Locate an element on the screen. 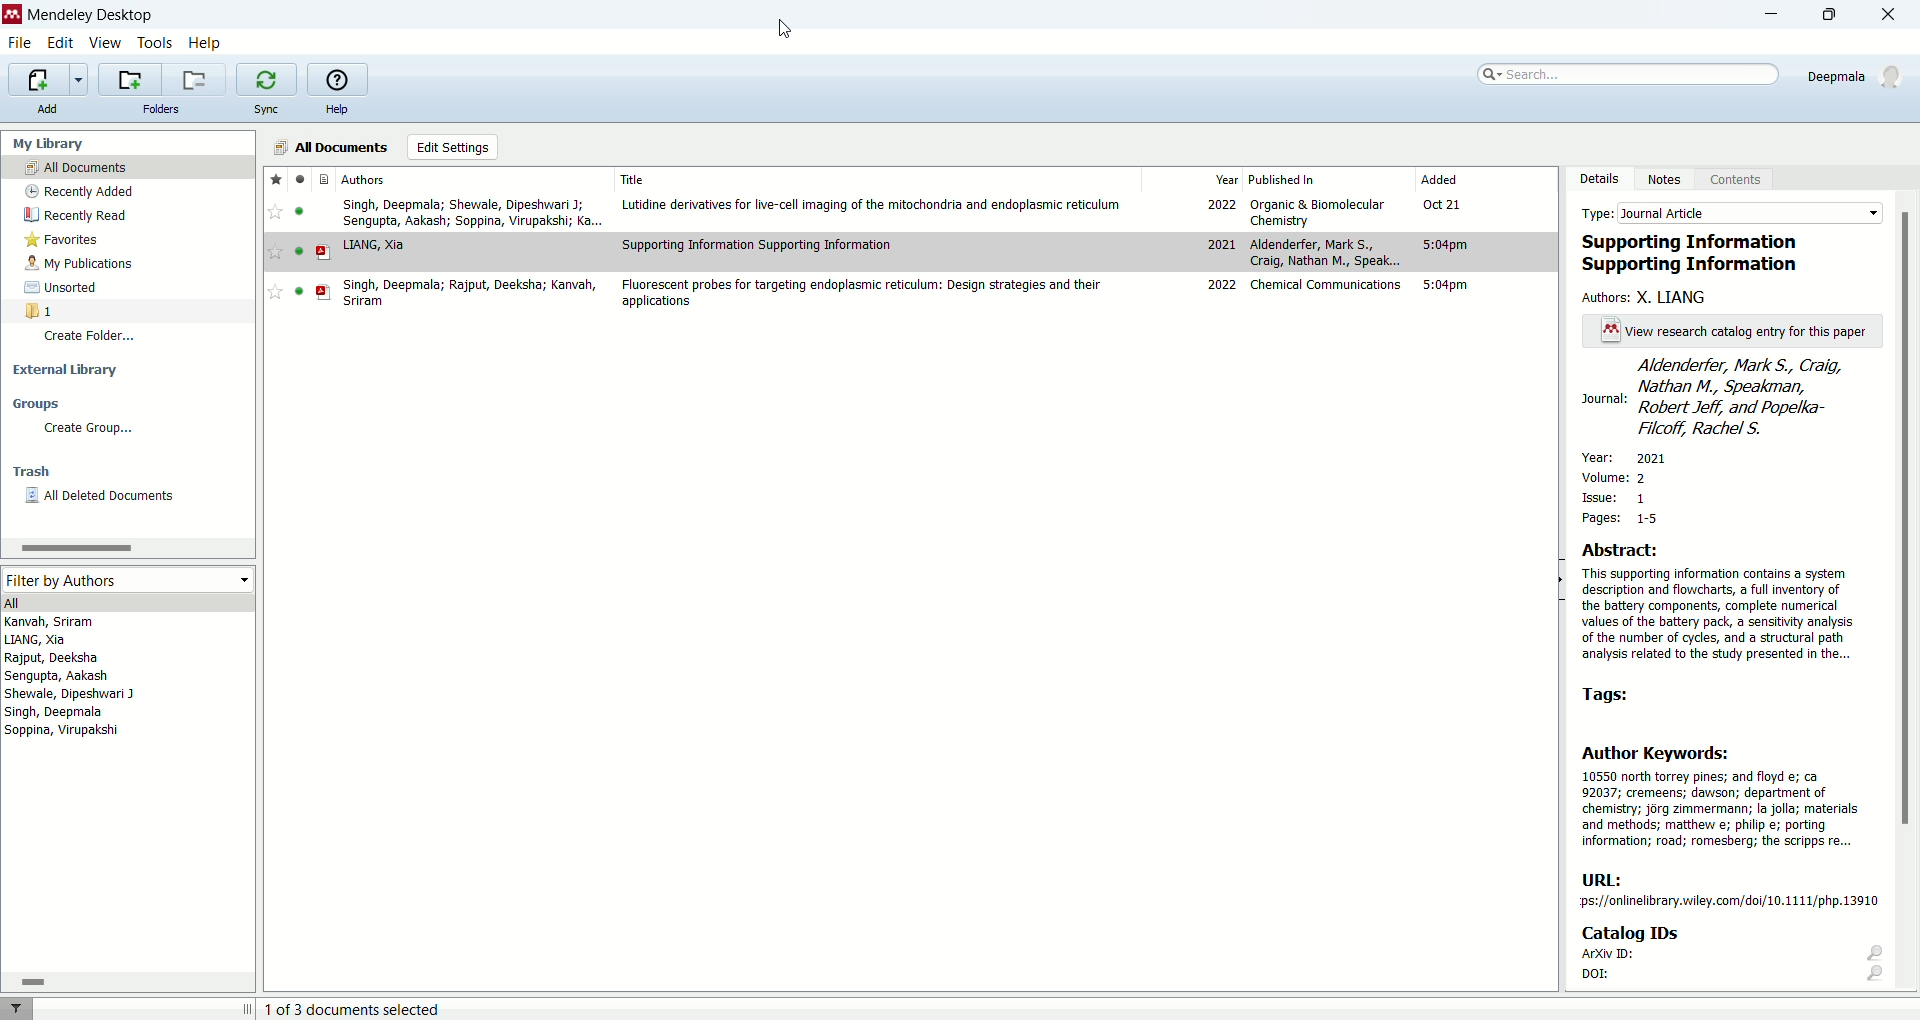  all documents is located at coordinates (332, 146).